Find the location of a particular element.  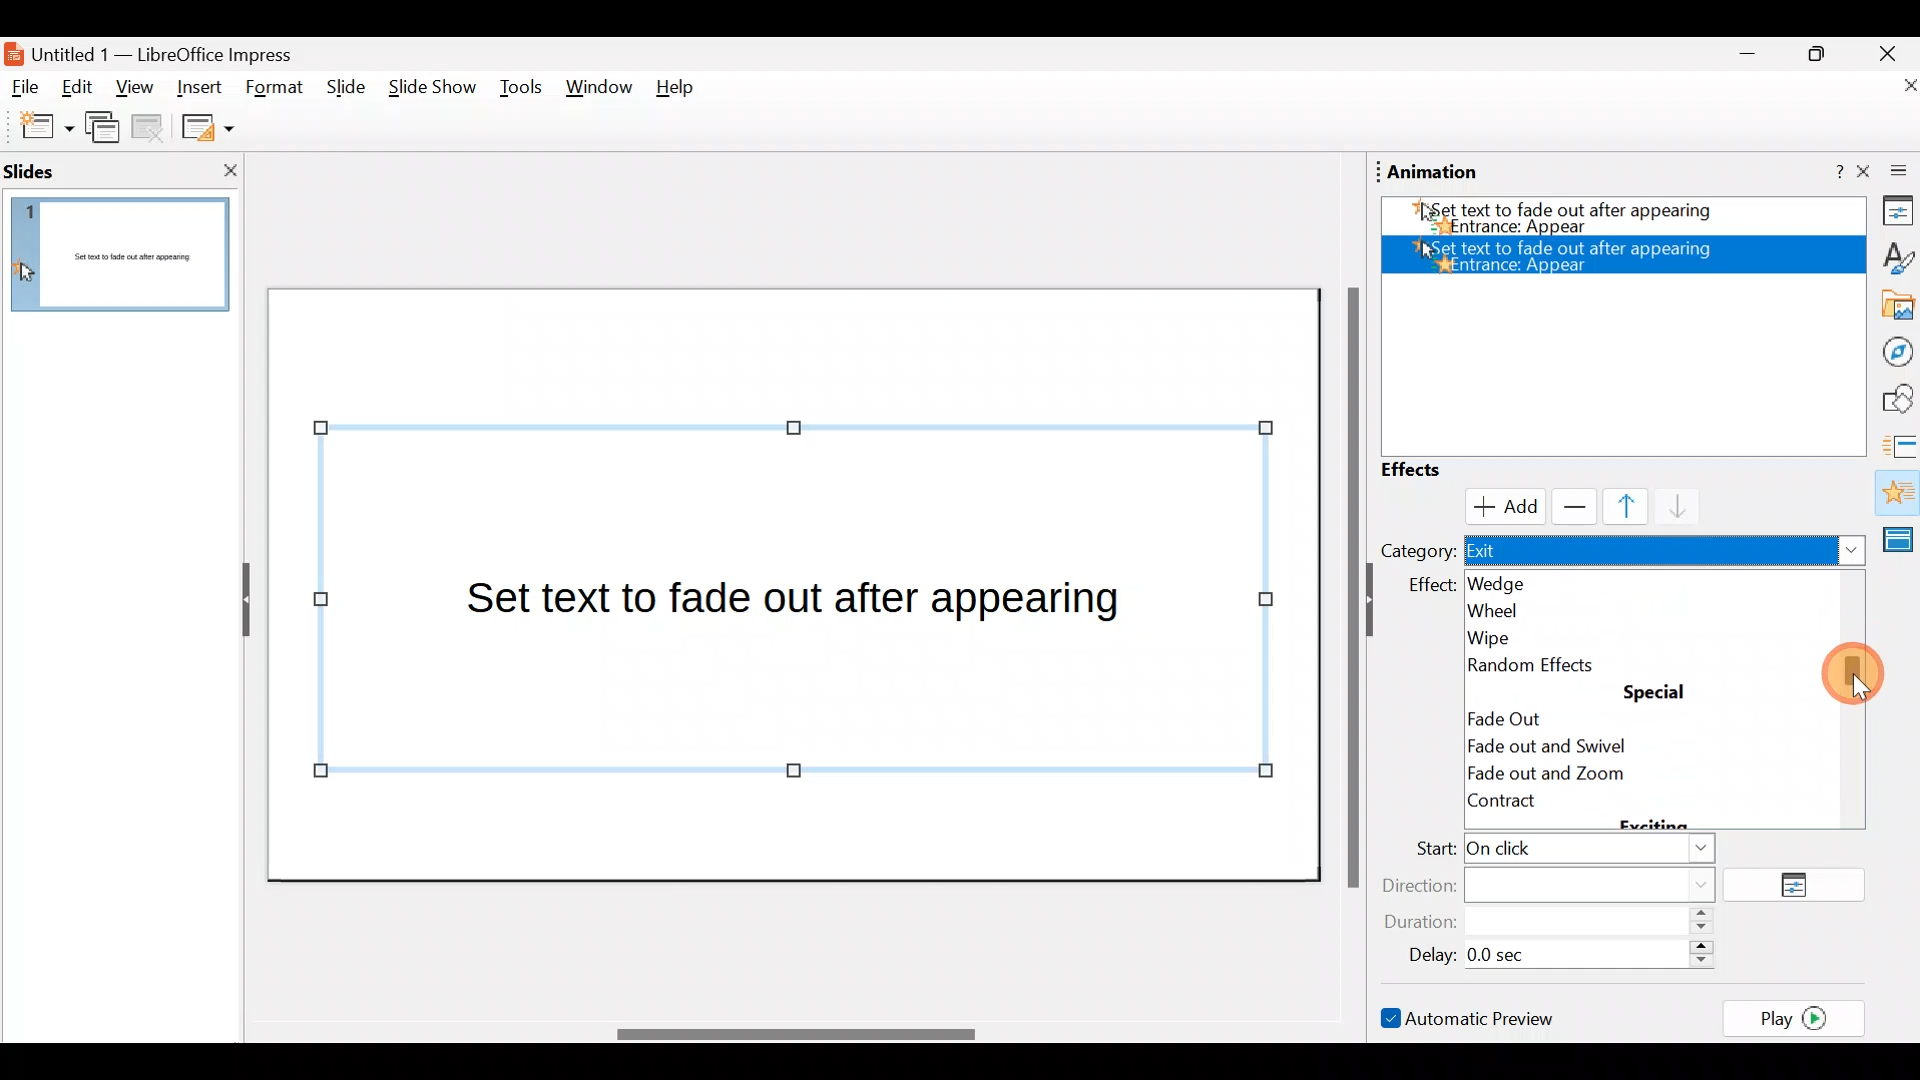

Delay is located at coordinates (1555, 952).